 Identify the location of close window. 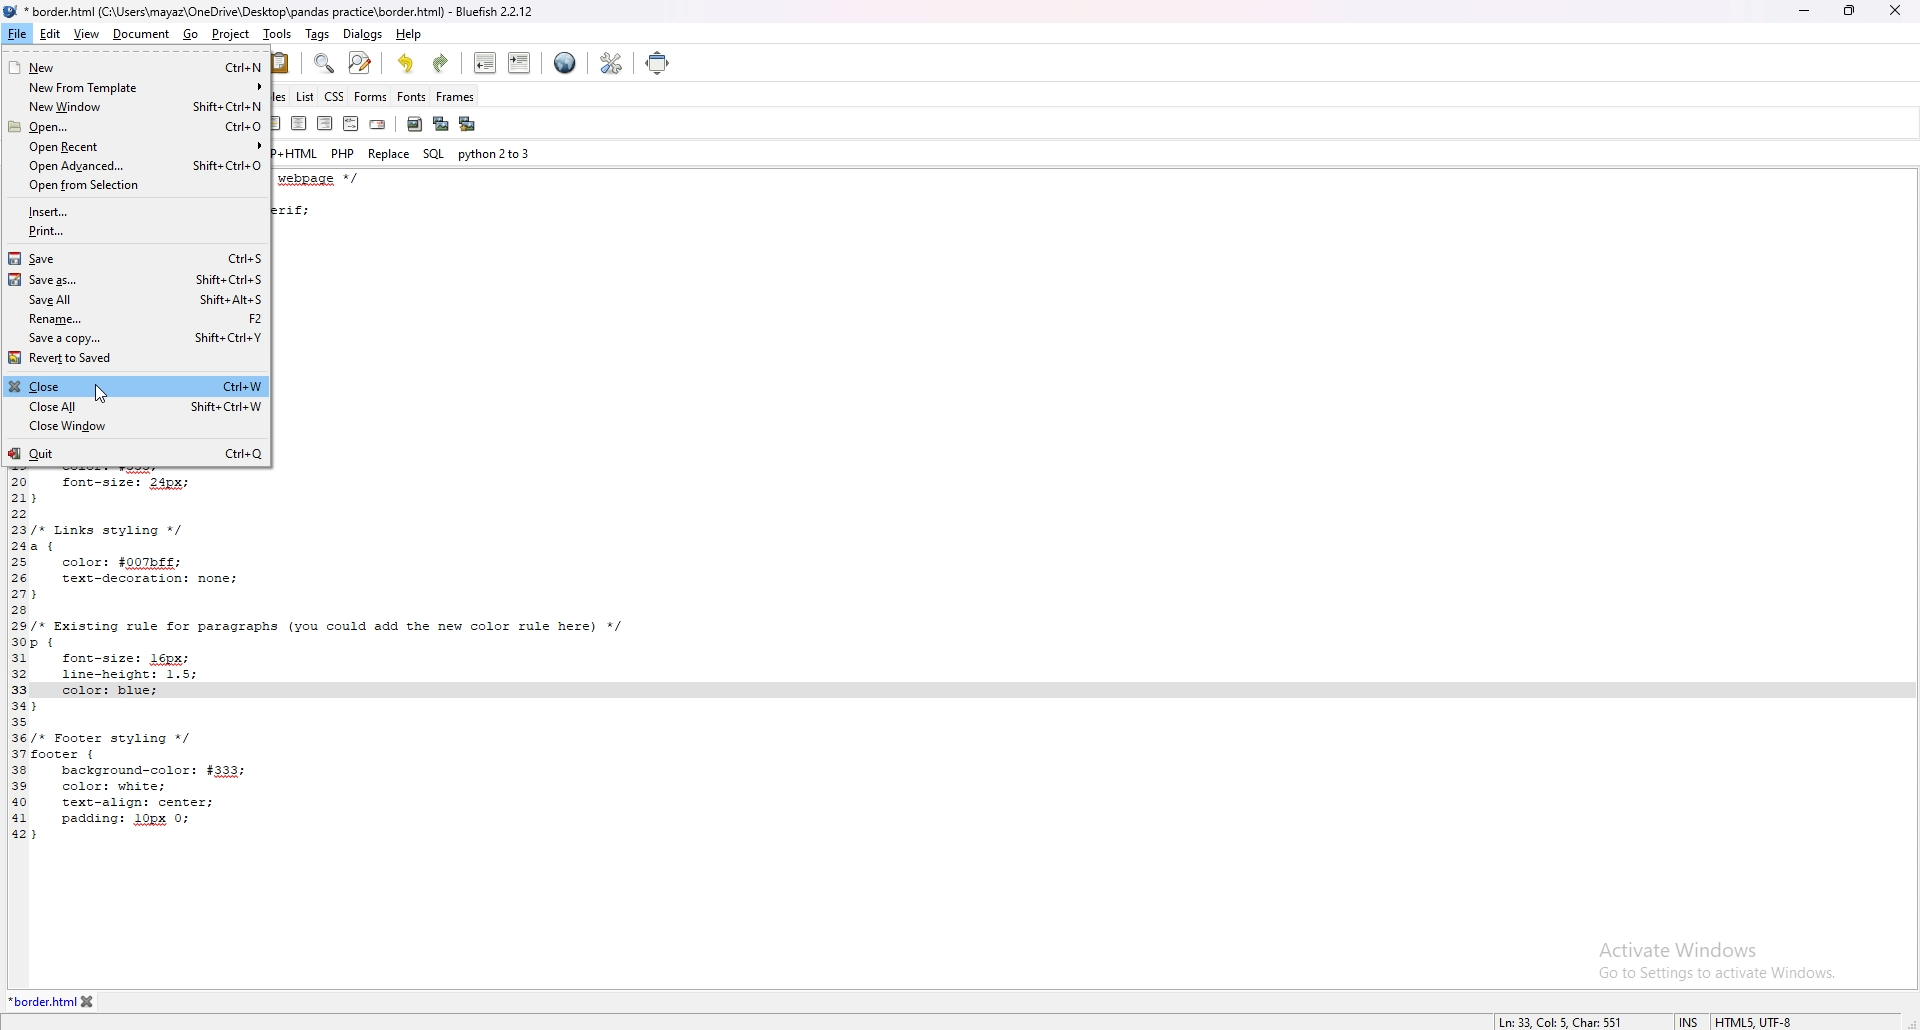
(135, 424).